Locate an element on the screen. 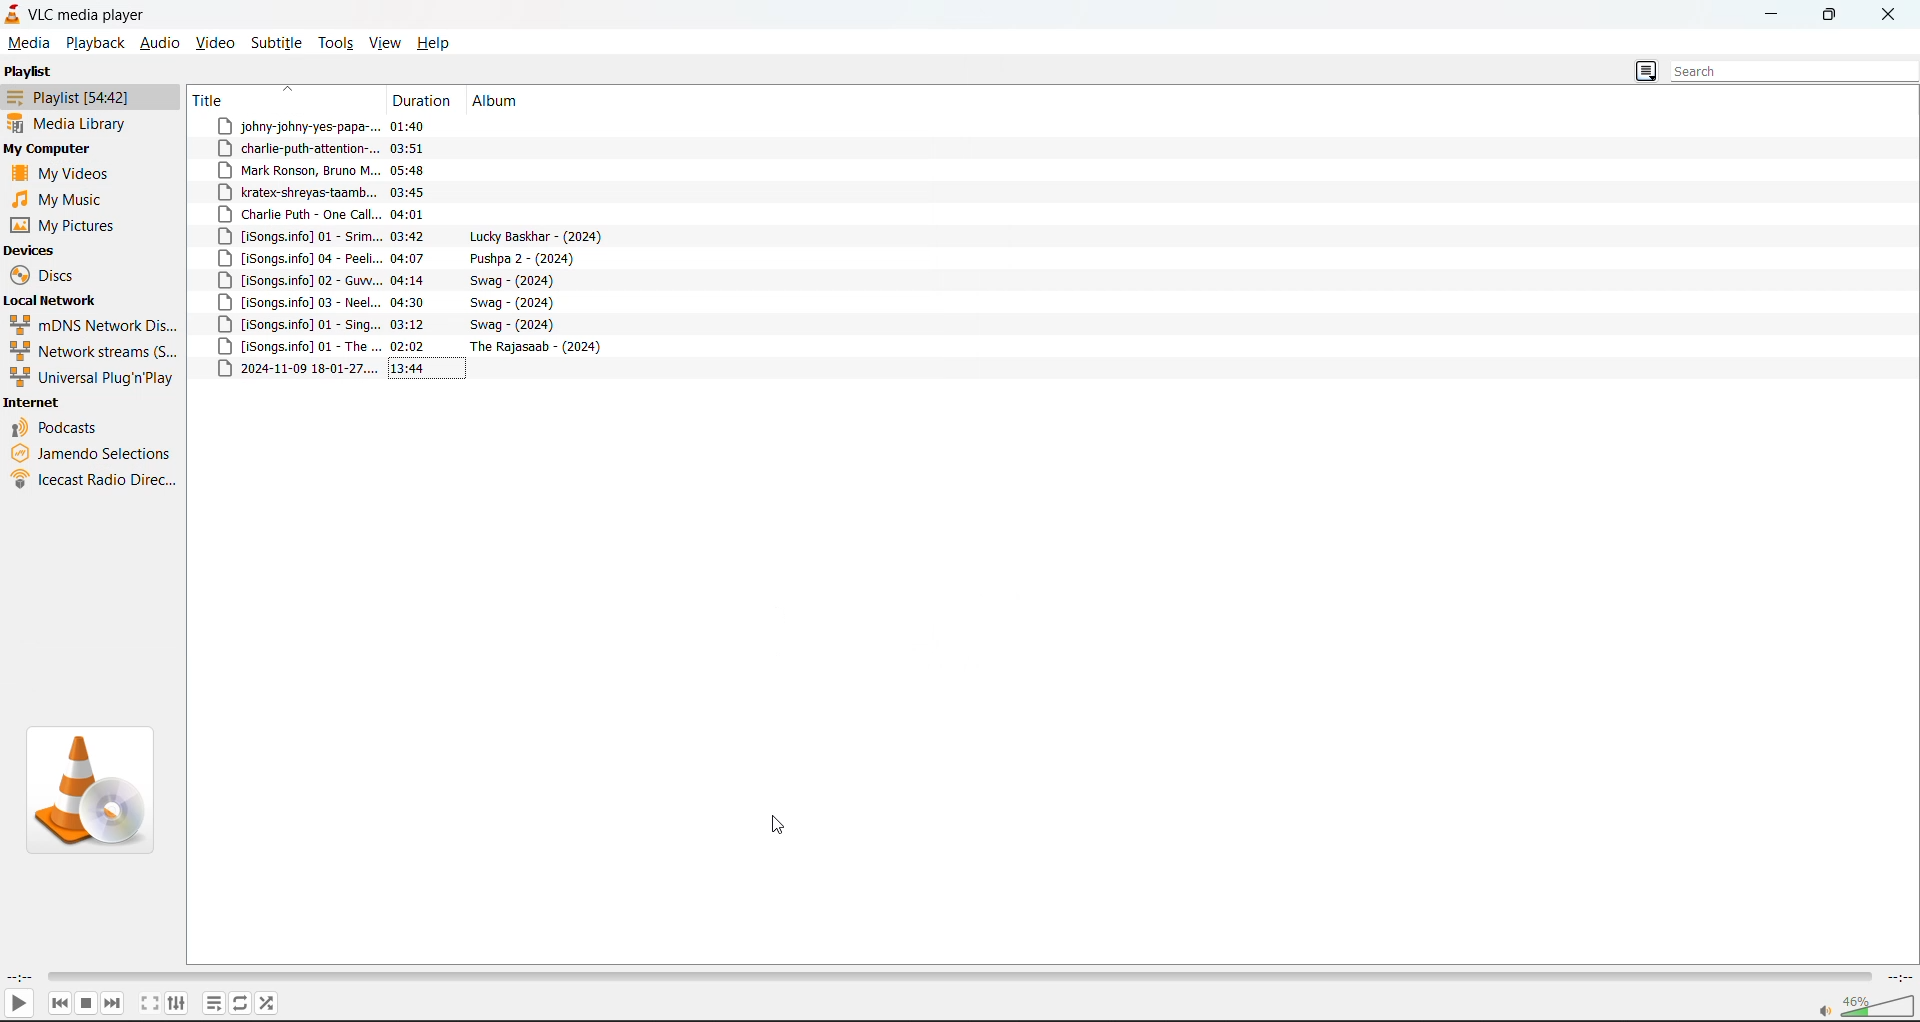  cursor is located at coordinates (782, 823).